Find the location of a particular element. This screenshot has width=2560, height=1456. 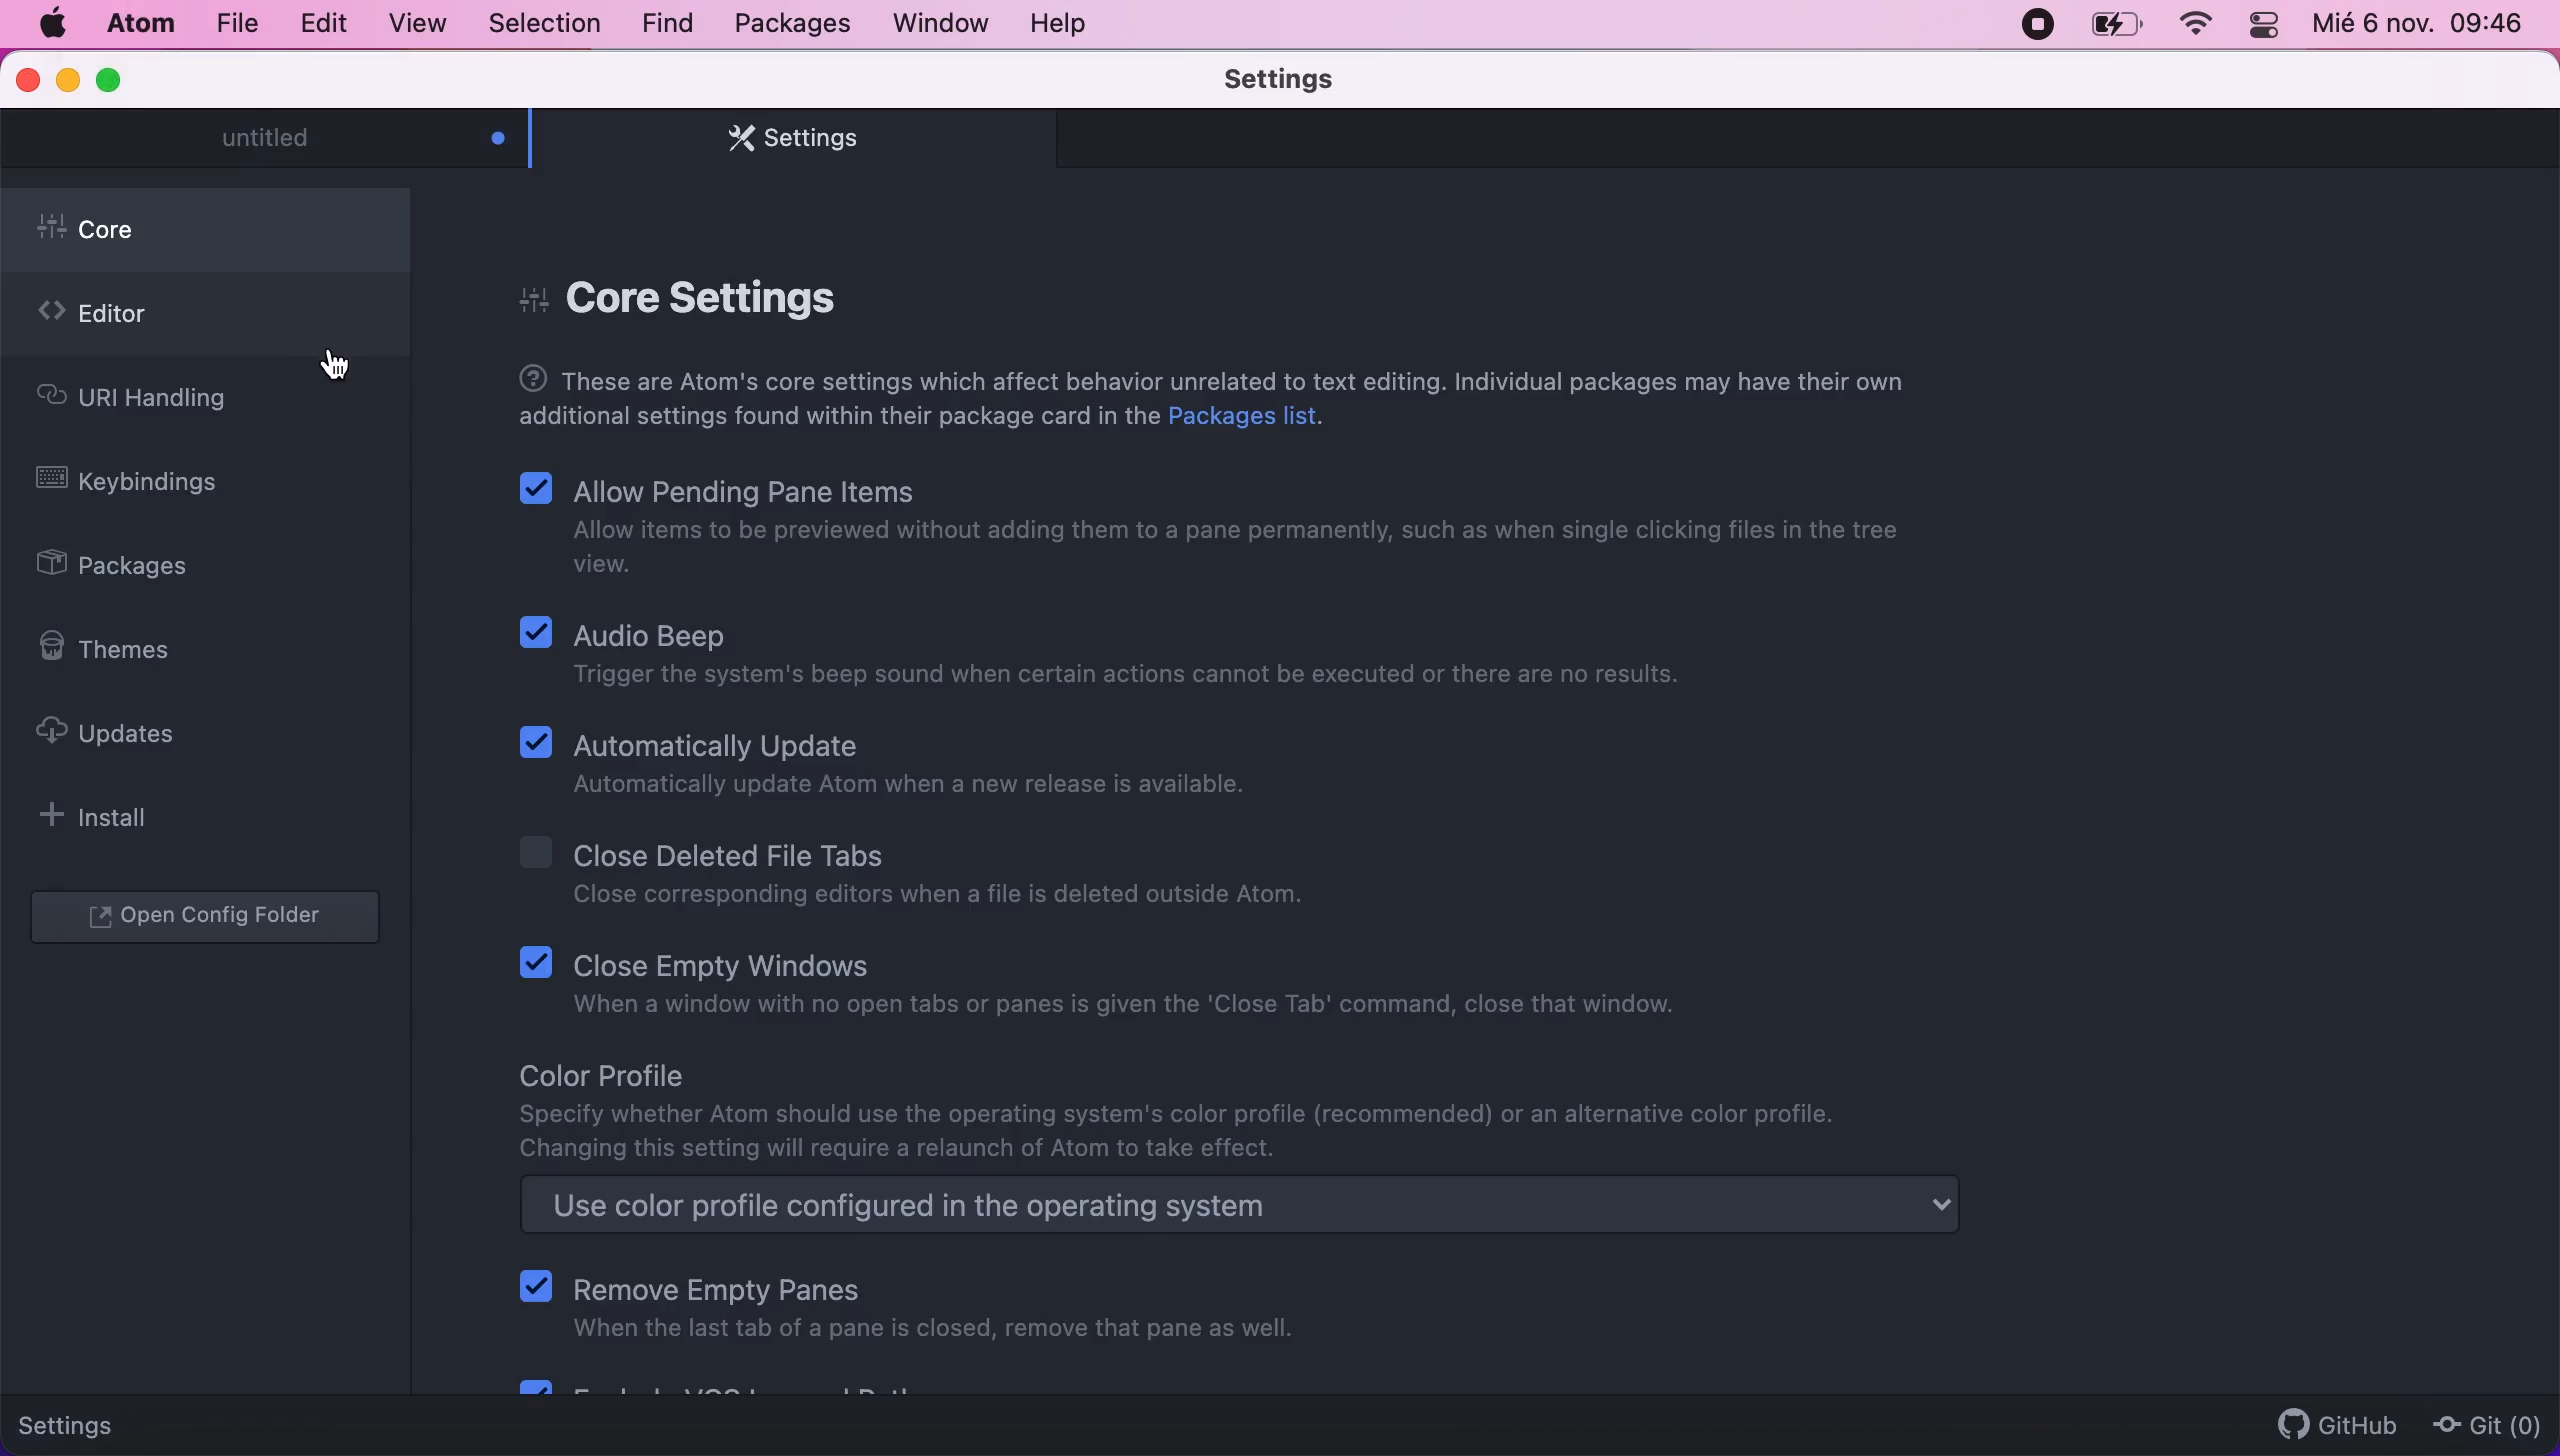

wifi is located at coordinates (2197, 24).